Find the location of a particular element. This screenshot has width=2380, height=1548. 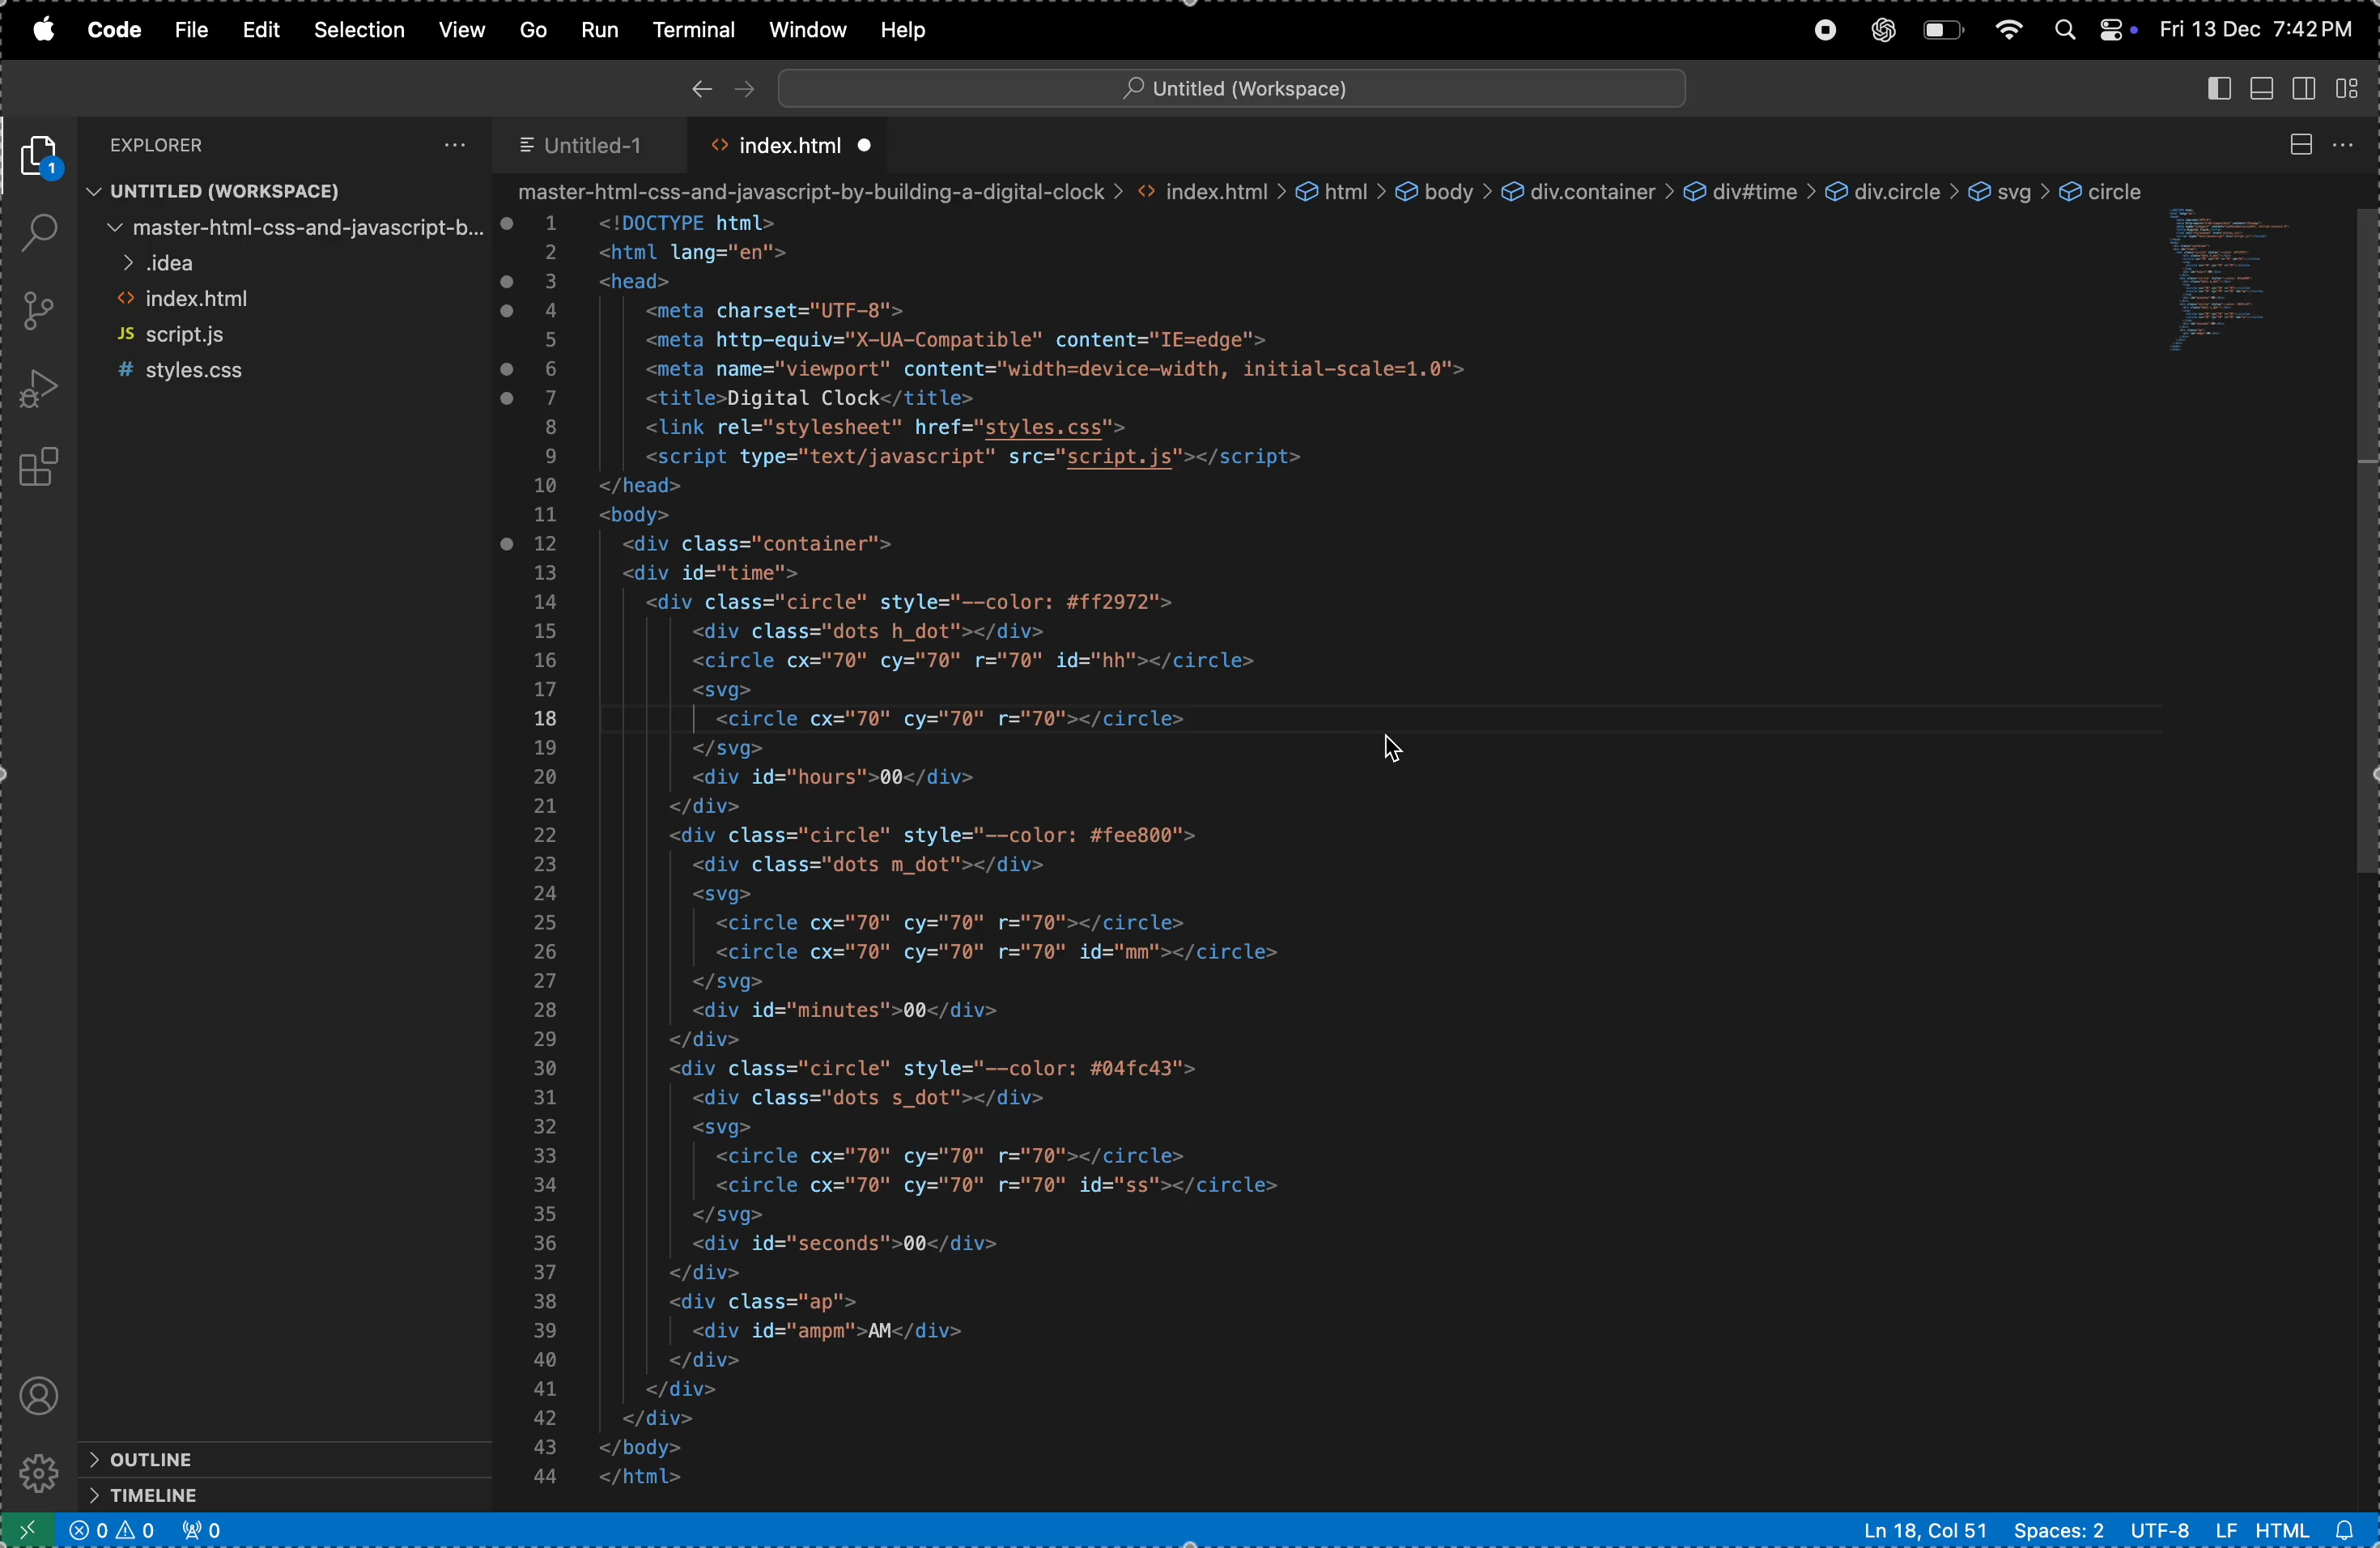

Selection is located at coordinates (362, 30).